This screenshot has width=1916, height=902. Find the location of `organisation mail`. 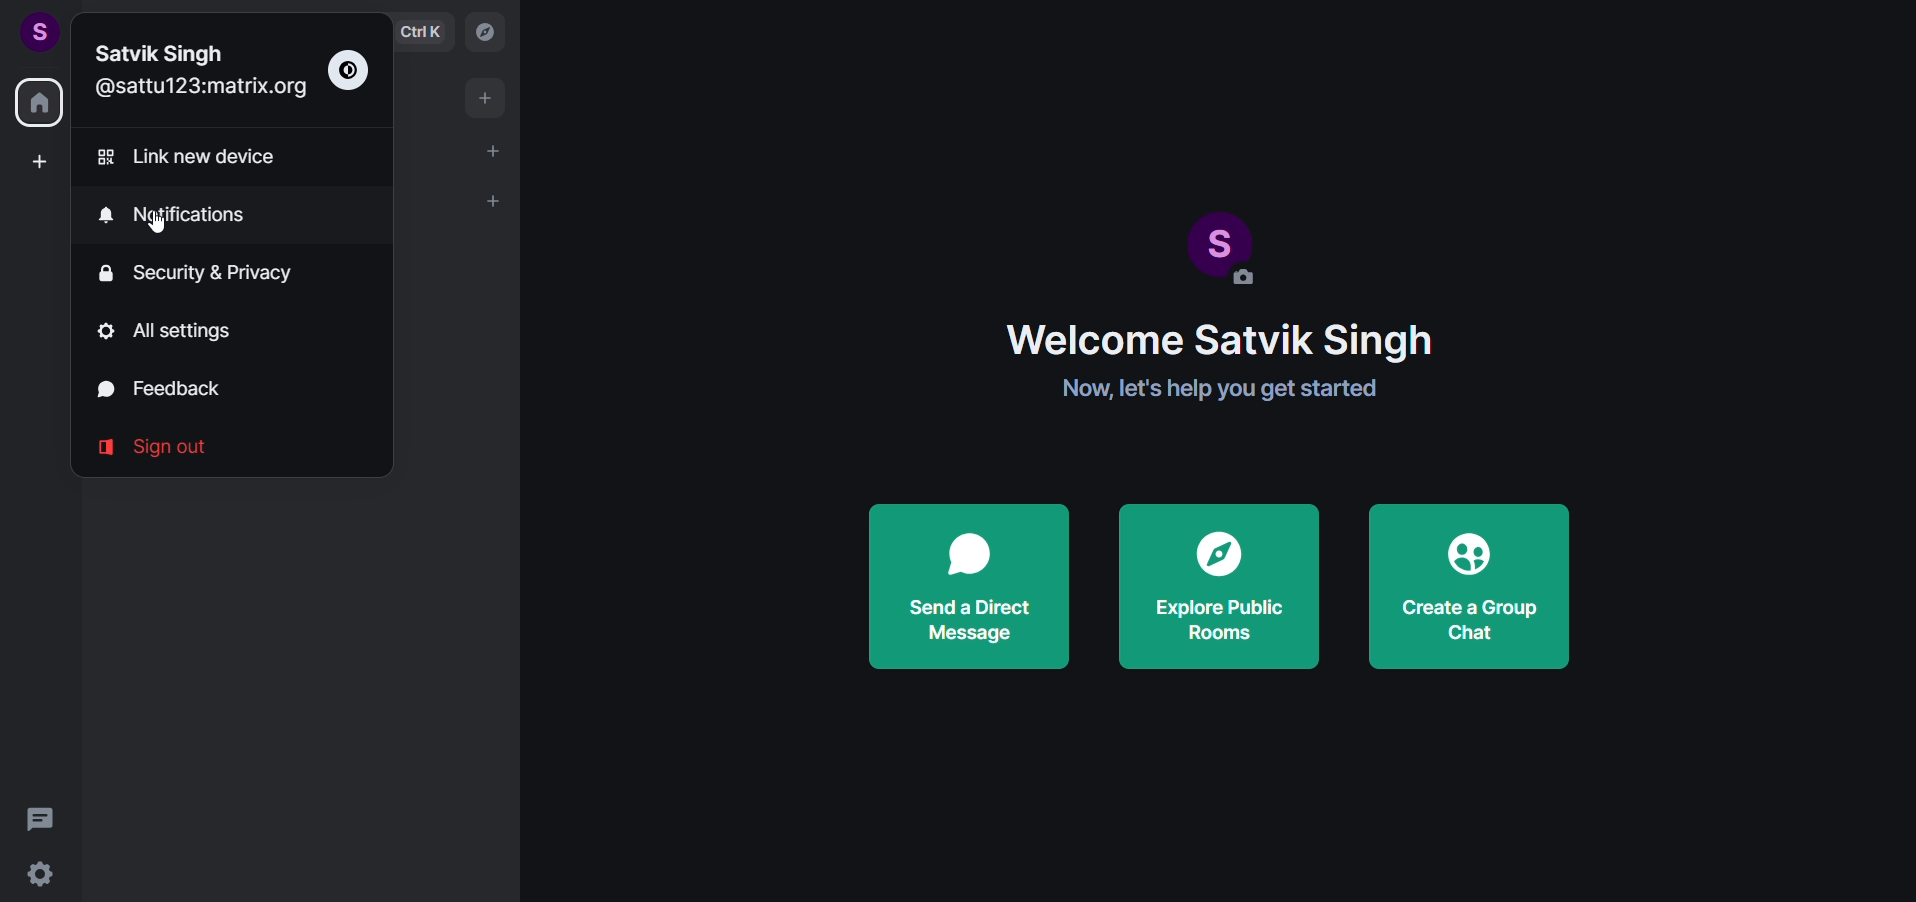

organisation mail is located at coordinates (203, 91).